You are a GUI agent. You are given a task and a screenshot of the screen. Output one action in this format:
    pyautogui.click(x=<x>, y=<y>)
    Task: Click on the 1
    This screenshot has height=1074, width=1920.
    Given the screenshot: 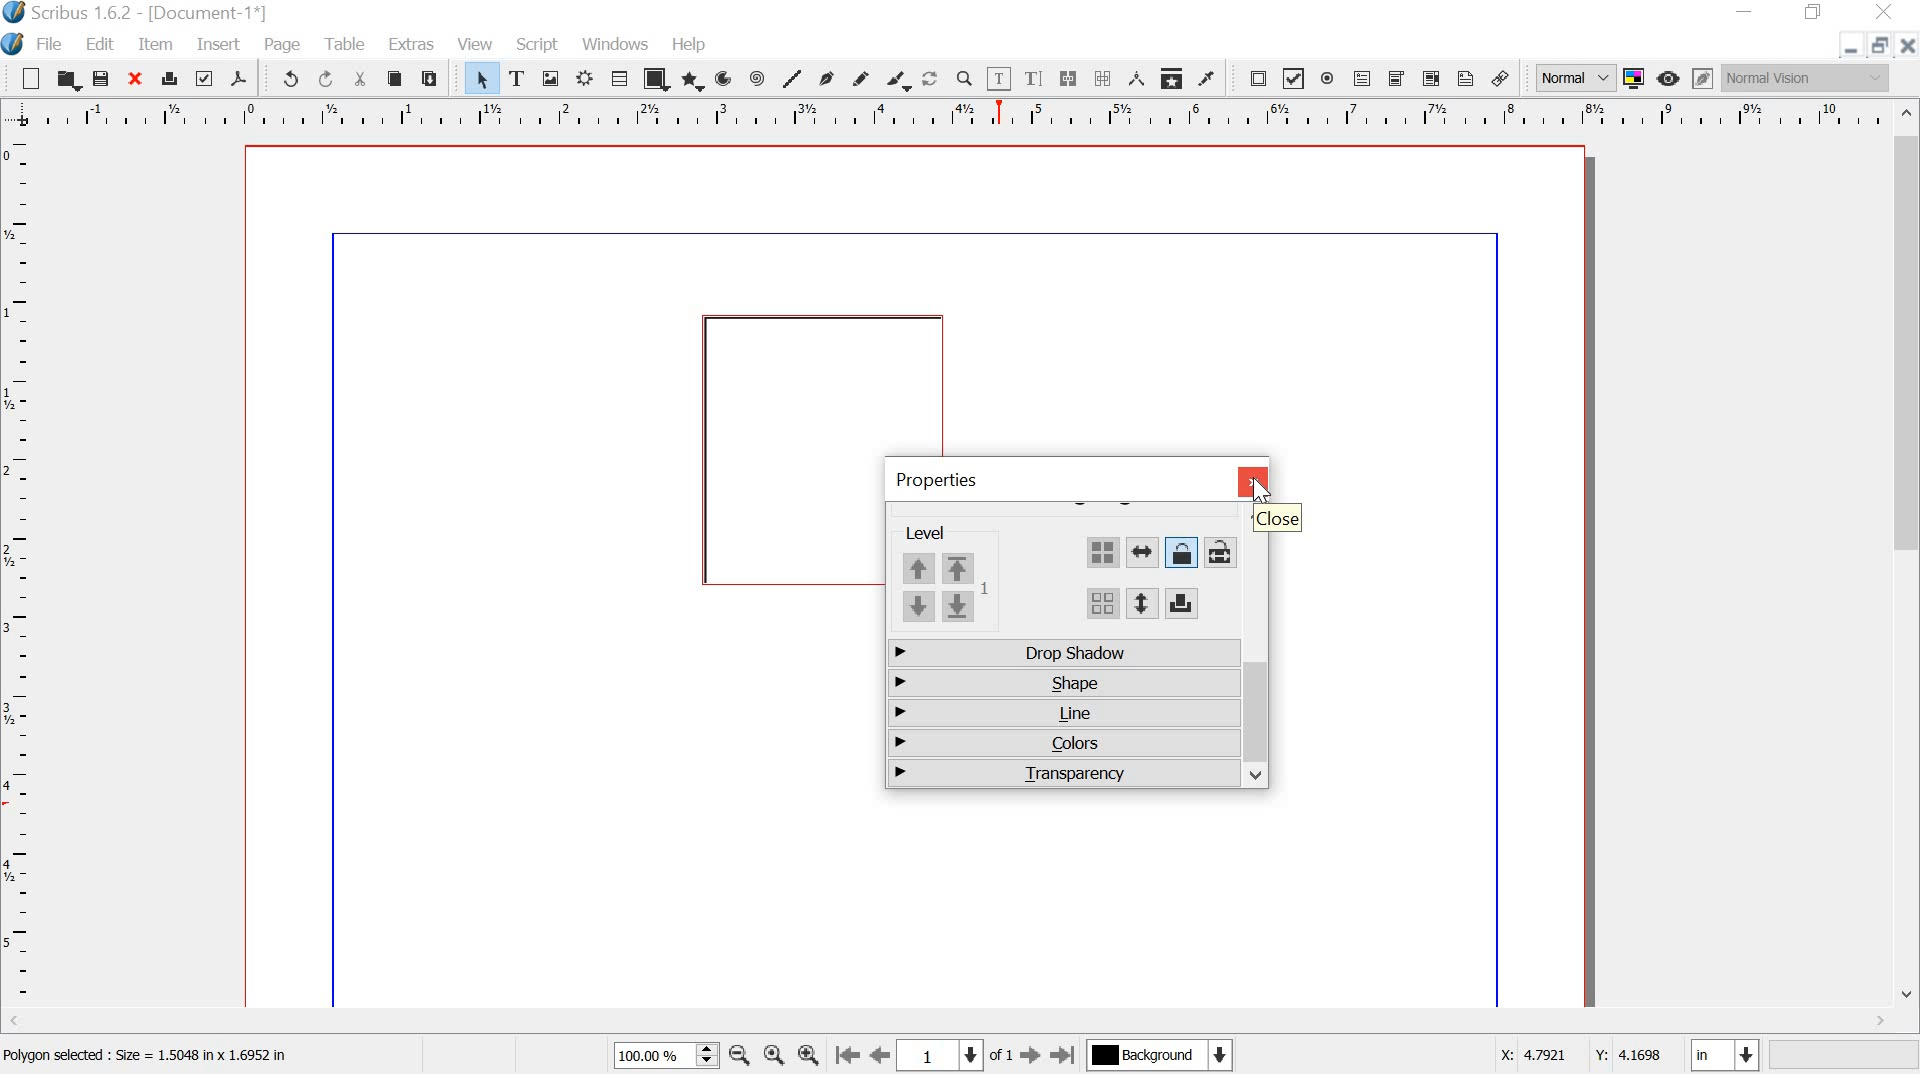 What is the action you would take?
    pyautogui.click(x=940, y=1055)
    